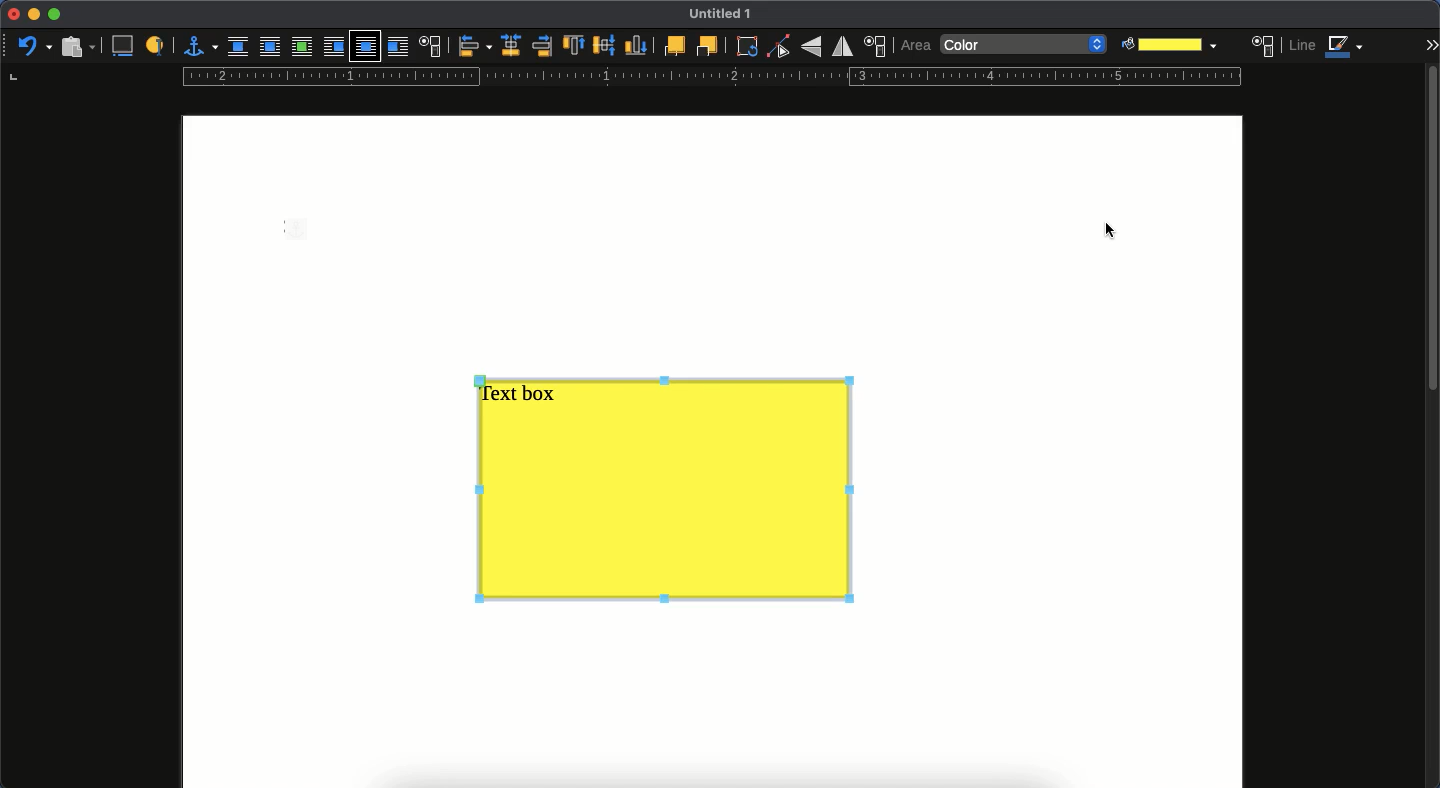  Describe the element at coordinates (76, 46) in the screenshot. I see `paste` at that location.